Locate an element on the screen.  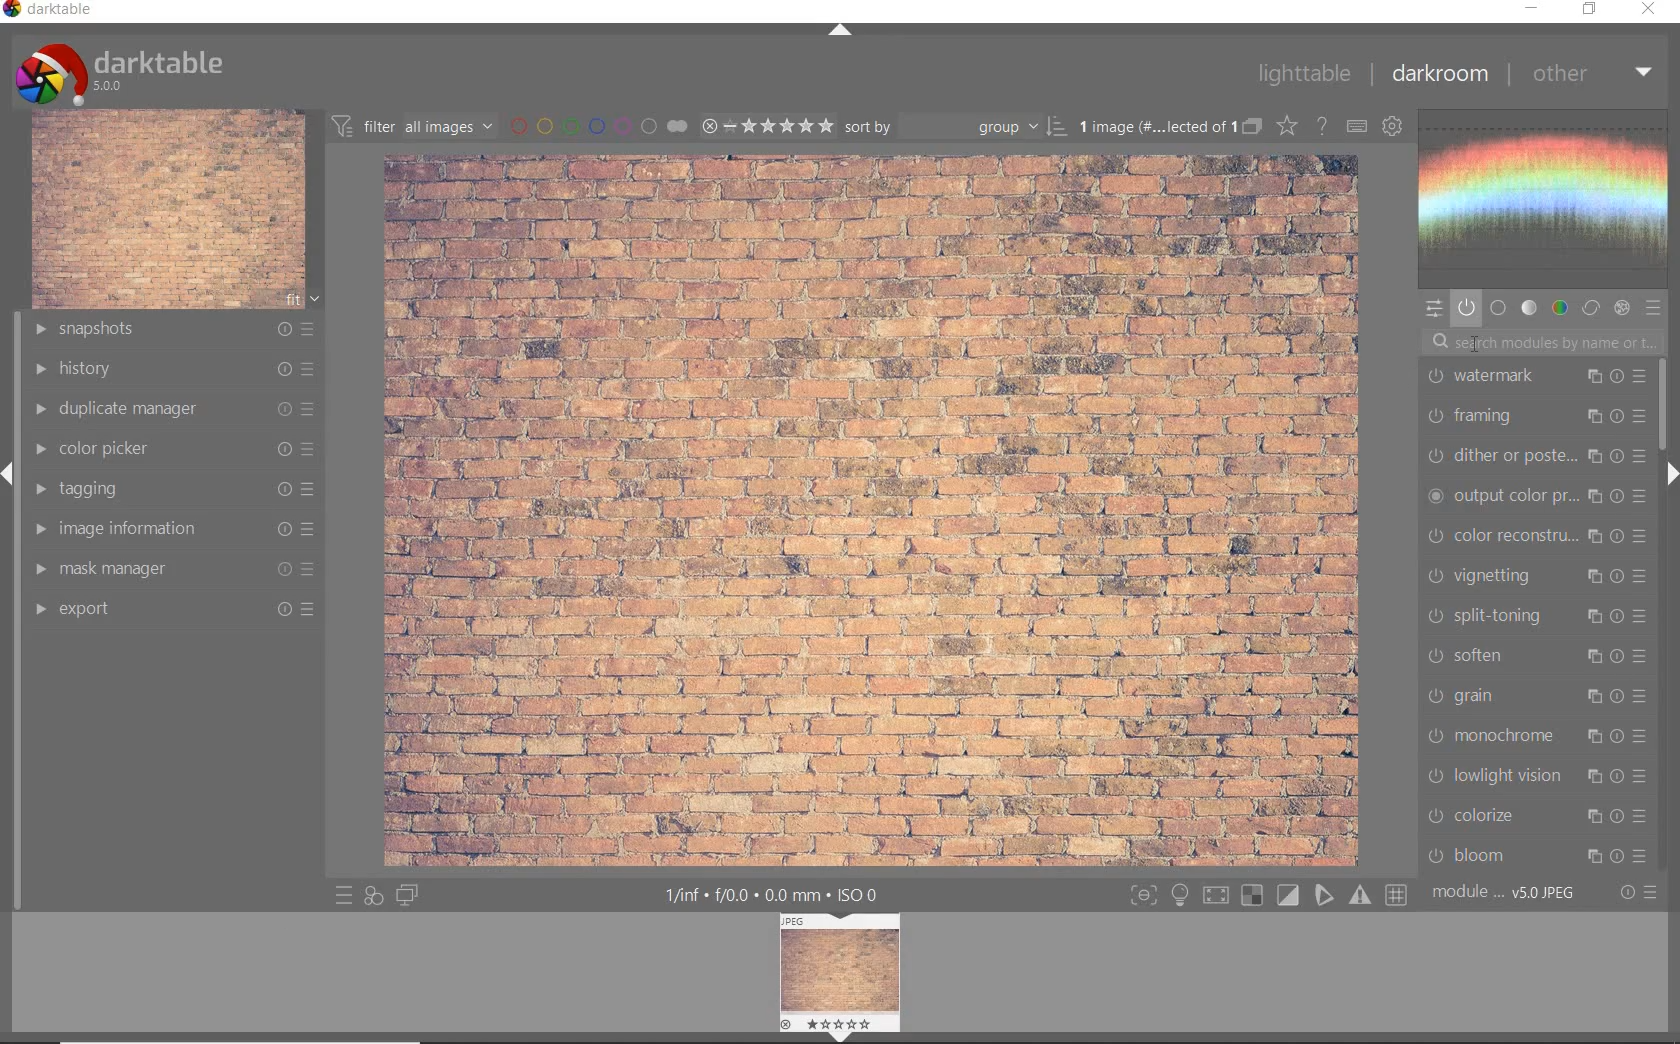
previous is located at coordinates (10, 483).